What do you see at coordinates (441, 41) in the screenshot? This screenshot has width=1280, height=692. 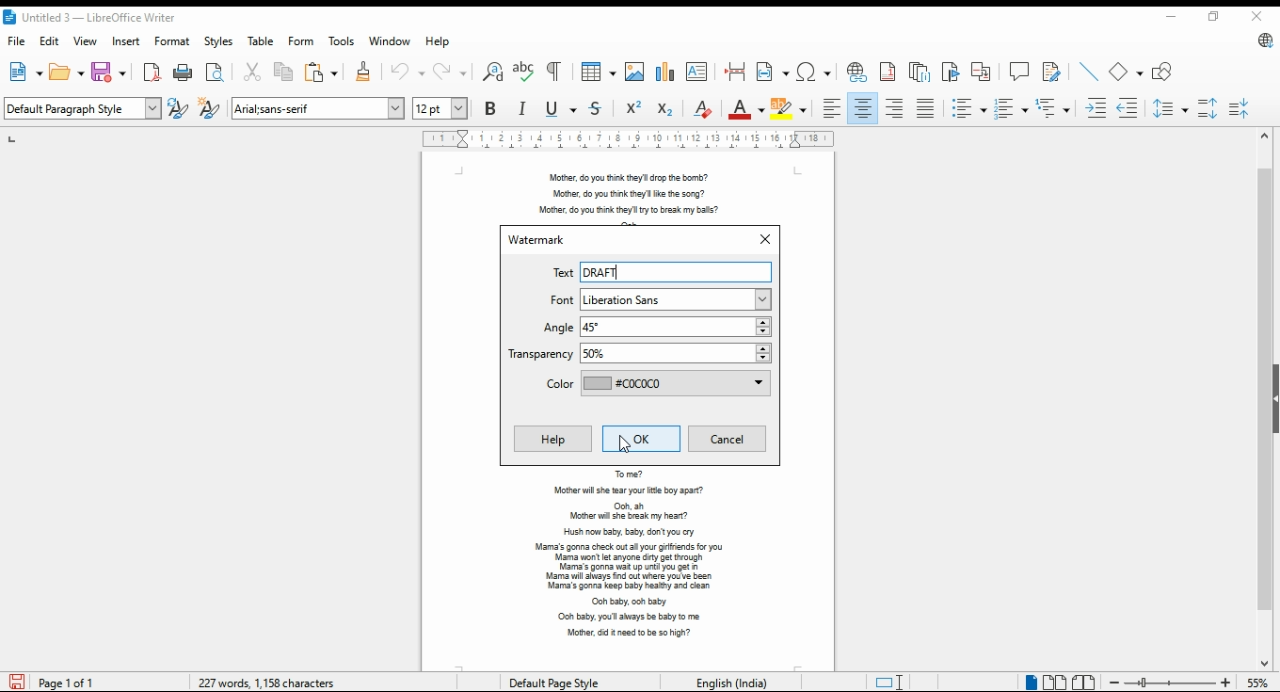 I see `help` at bounding box center [441, 41].